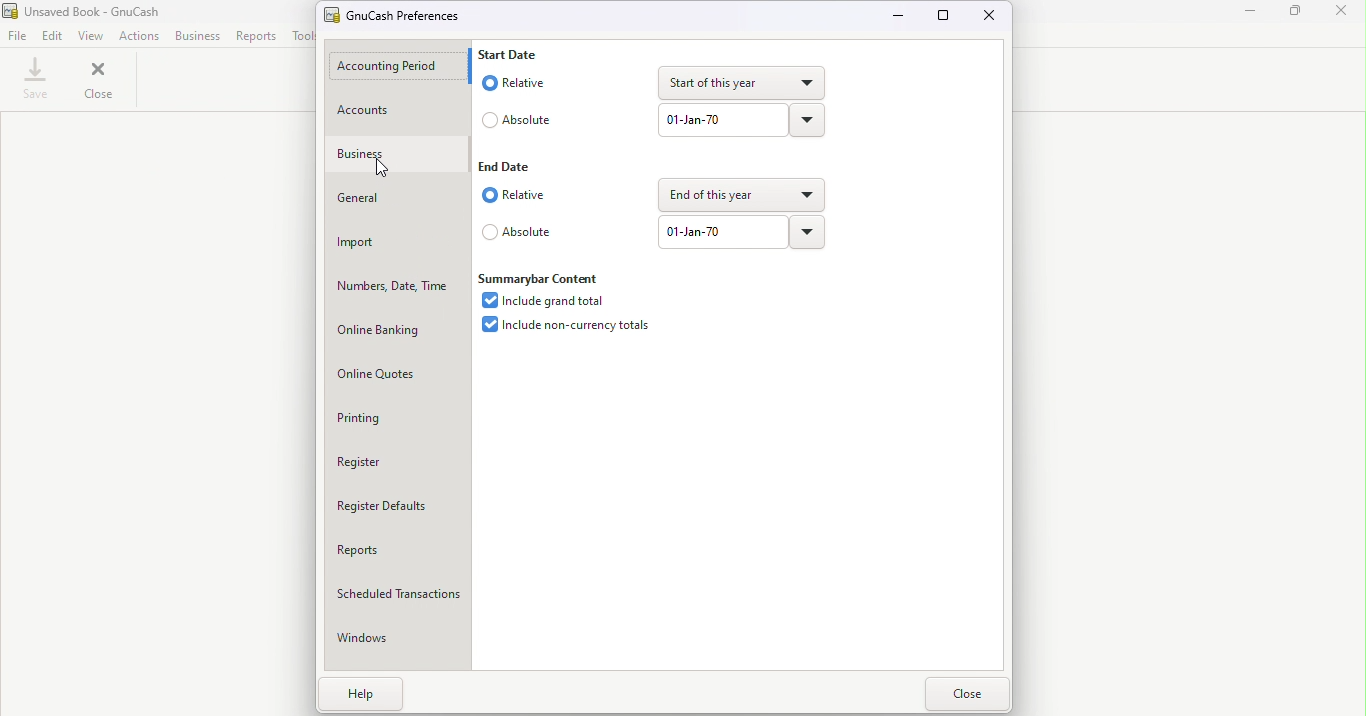  I want to click on Absolute, so click(516, 232).